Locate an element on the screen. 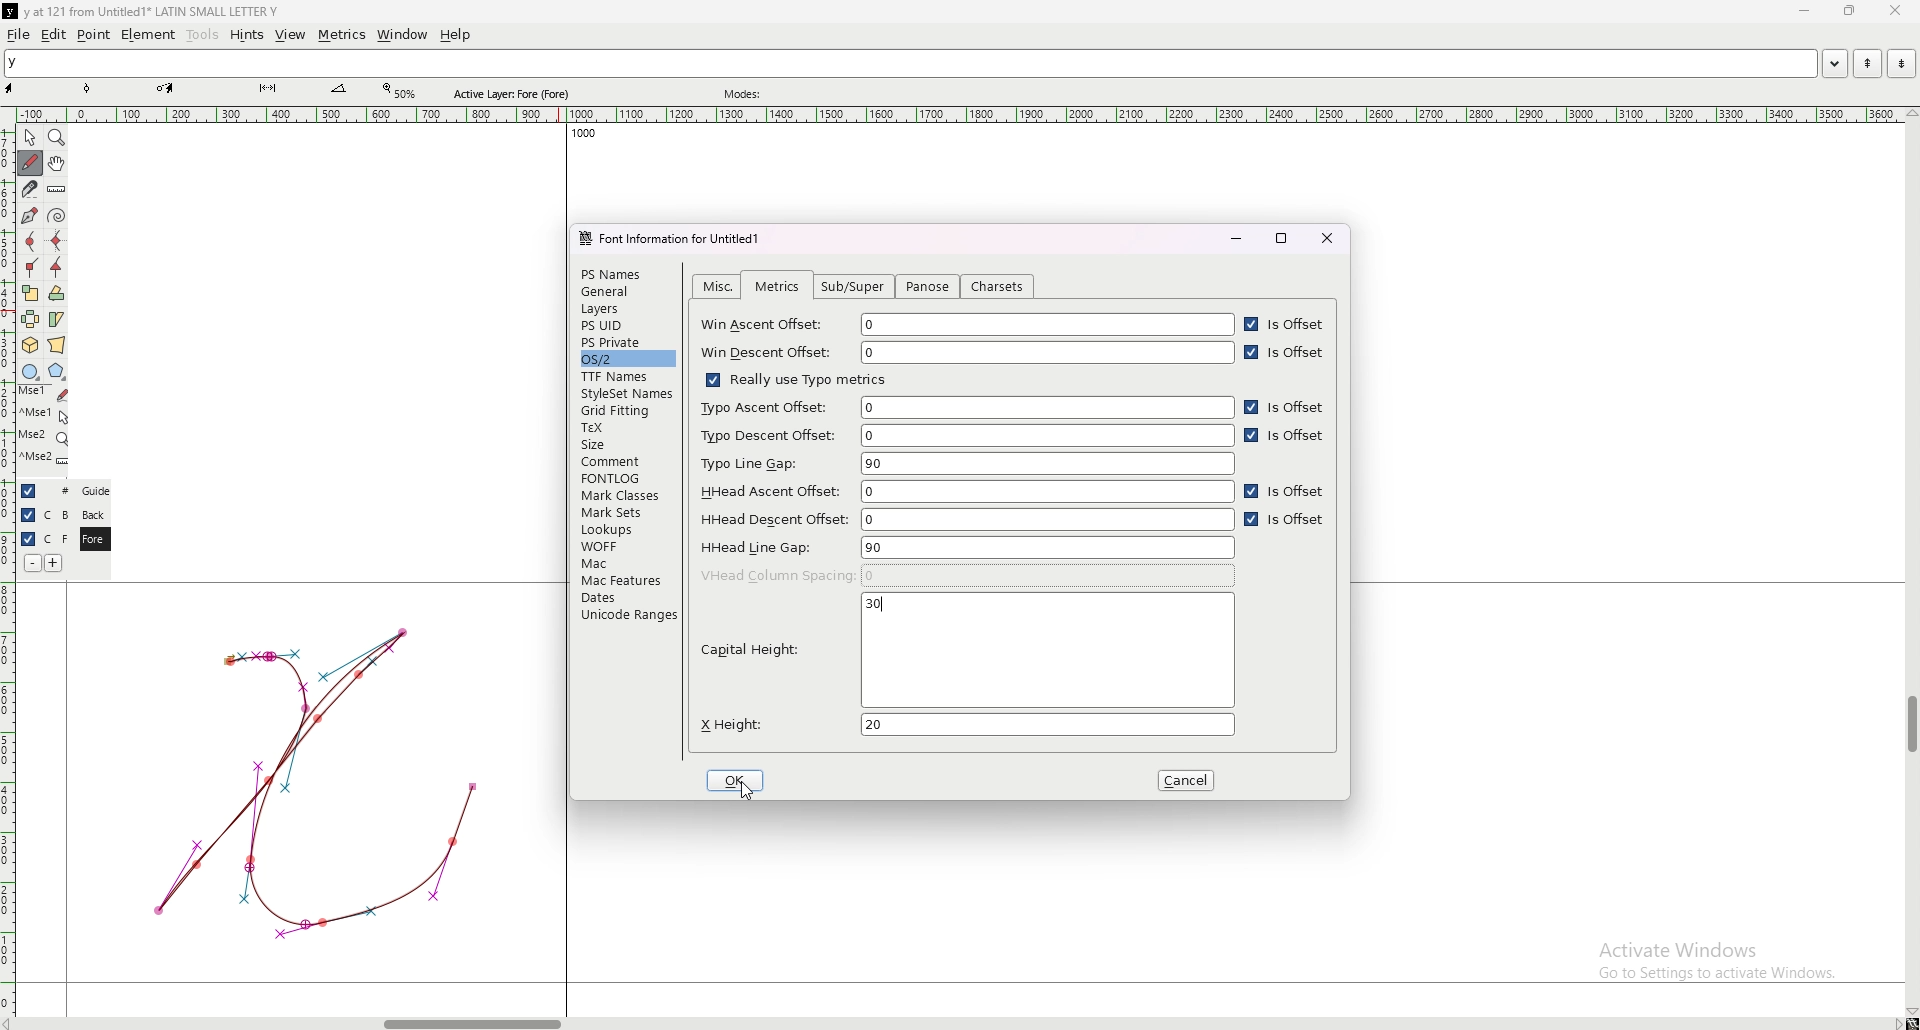 The height and width of the screenshot is (1030, 1920). minimize is located at coordinates (1807, 12).